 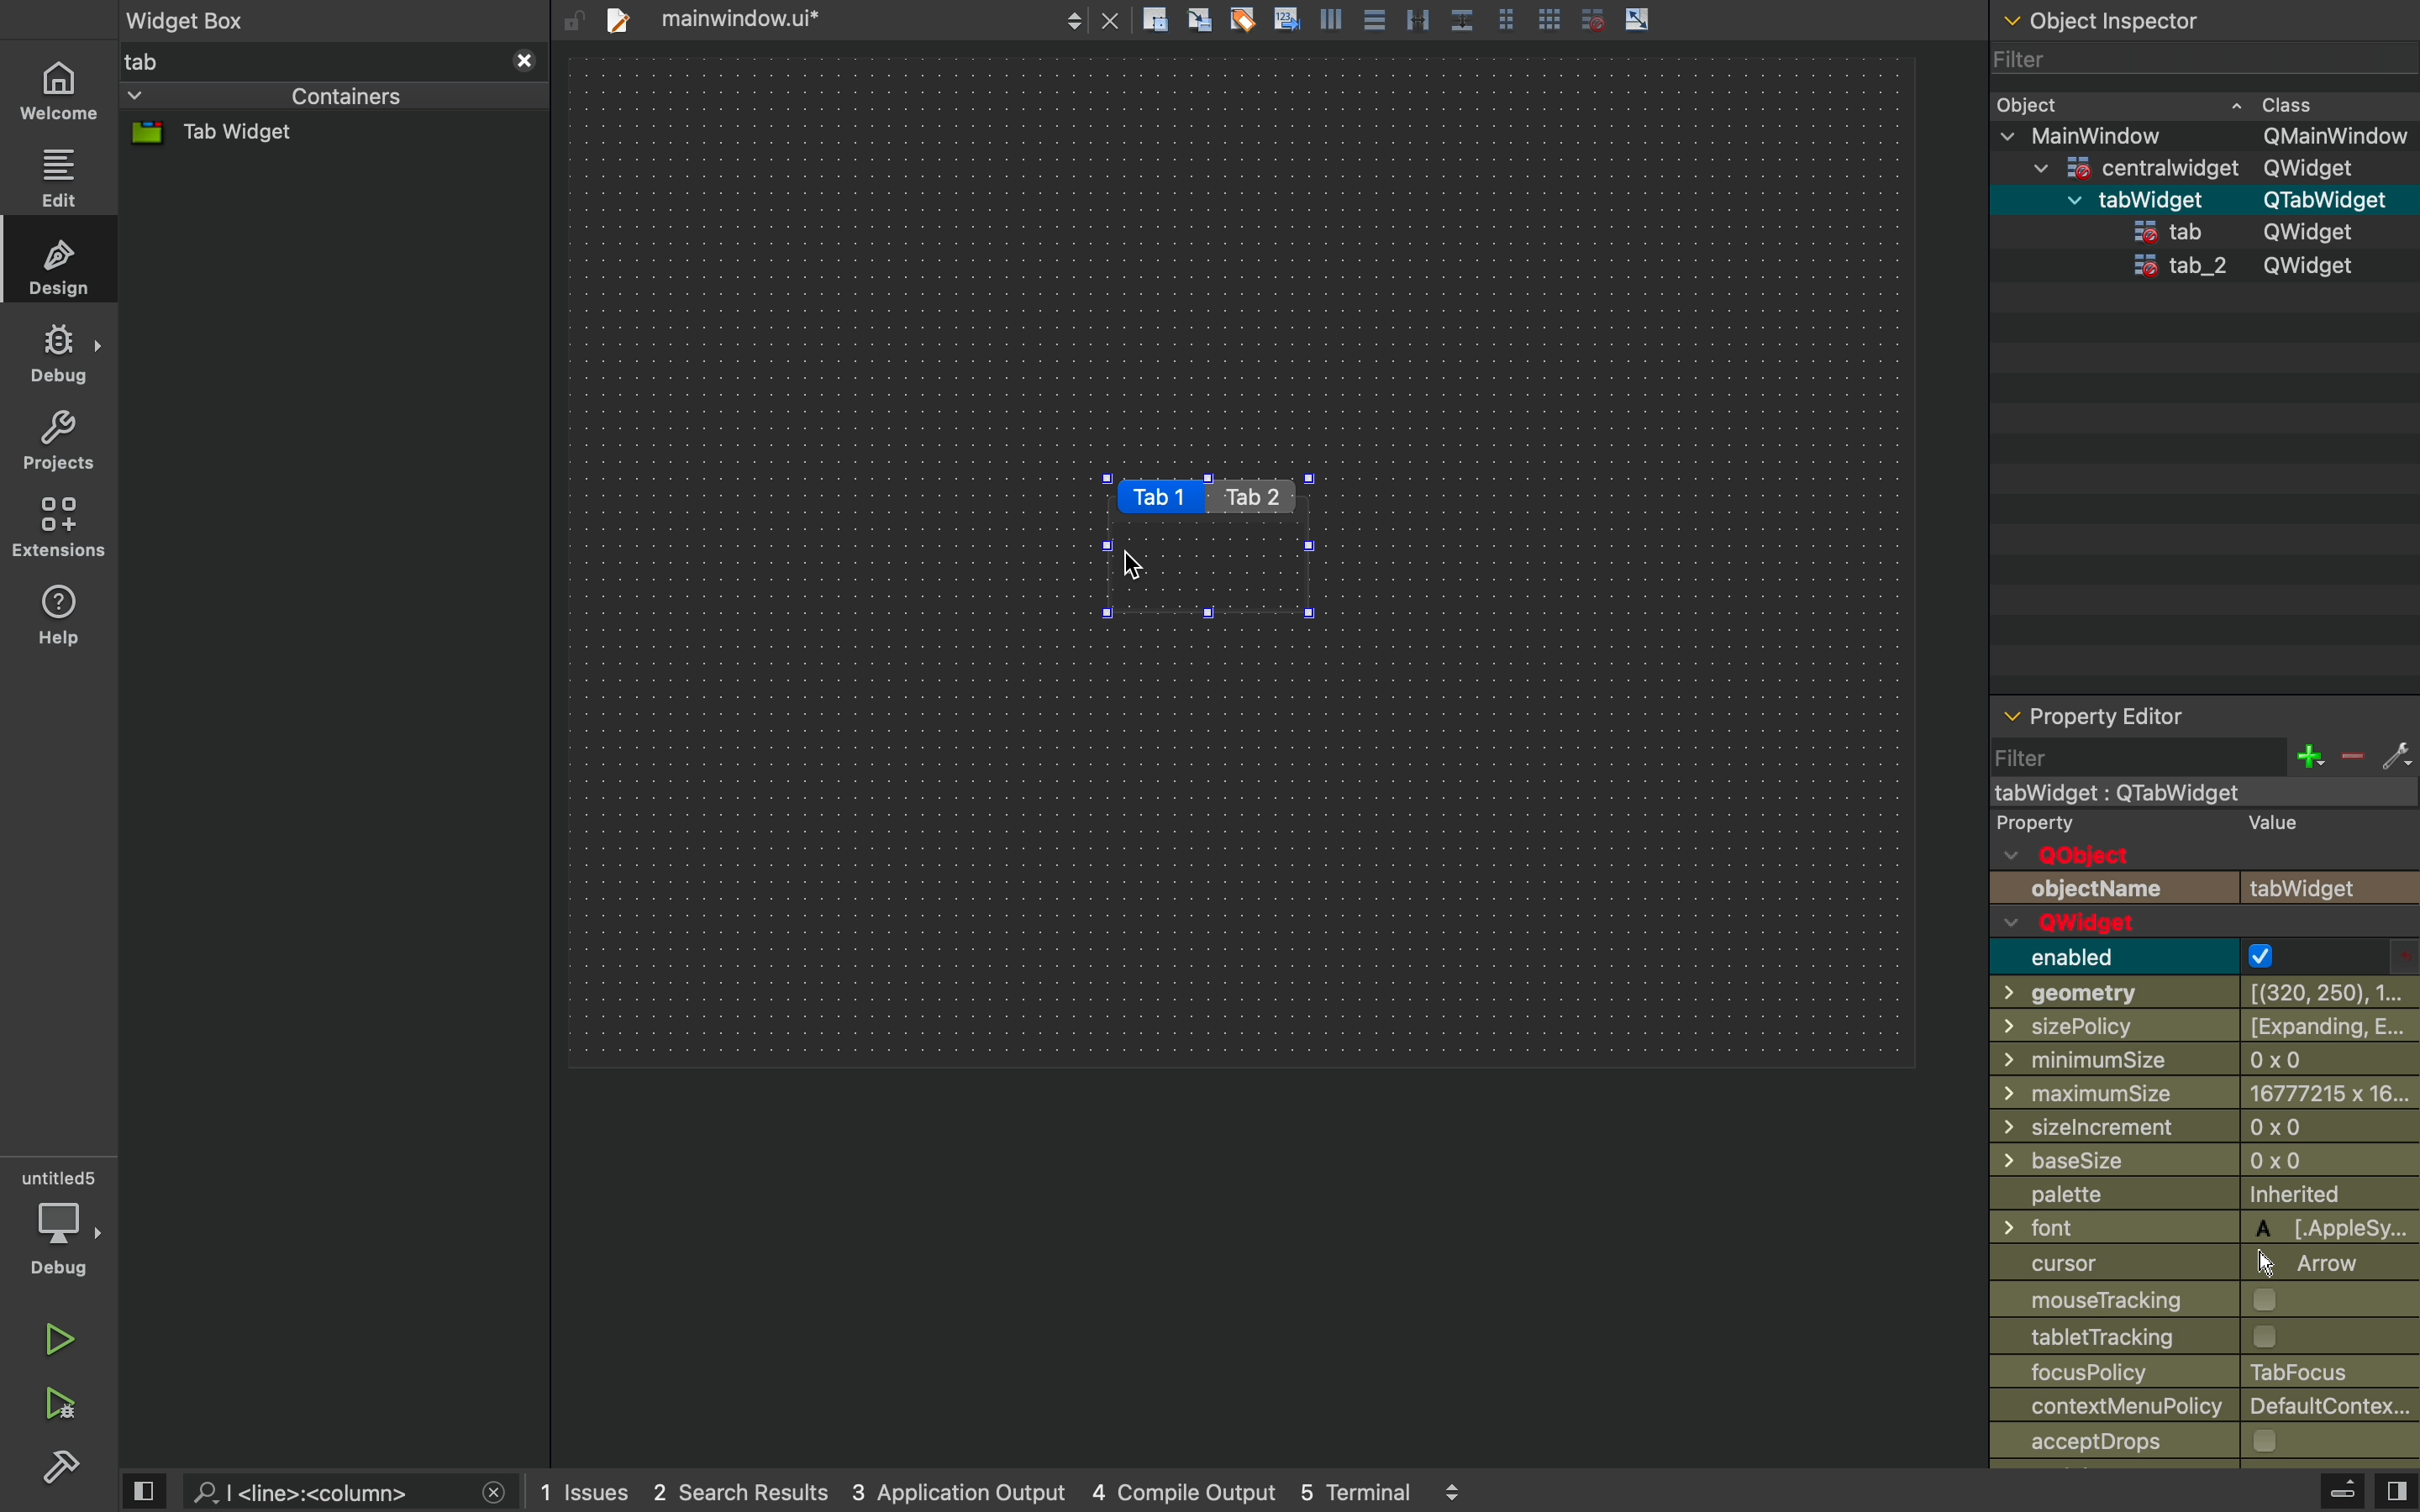 I want to click on , so click(x=2200, y=1131).